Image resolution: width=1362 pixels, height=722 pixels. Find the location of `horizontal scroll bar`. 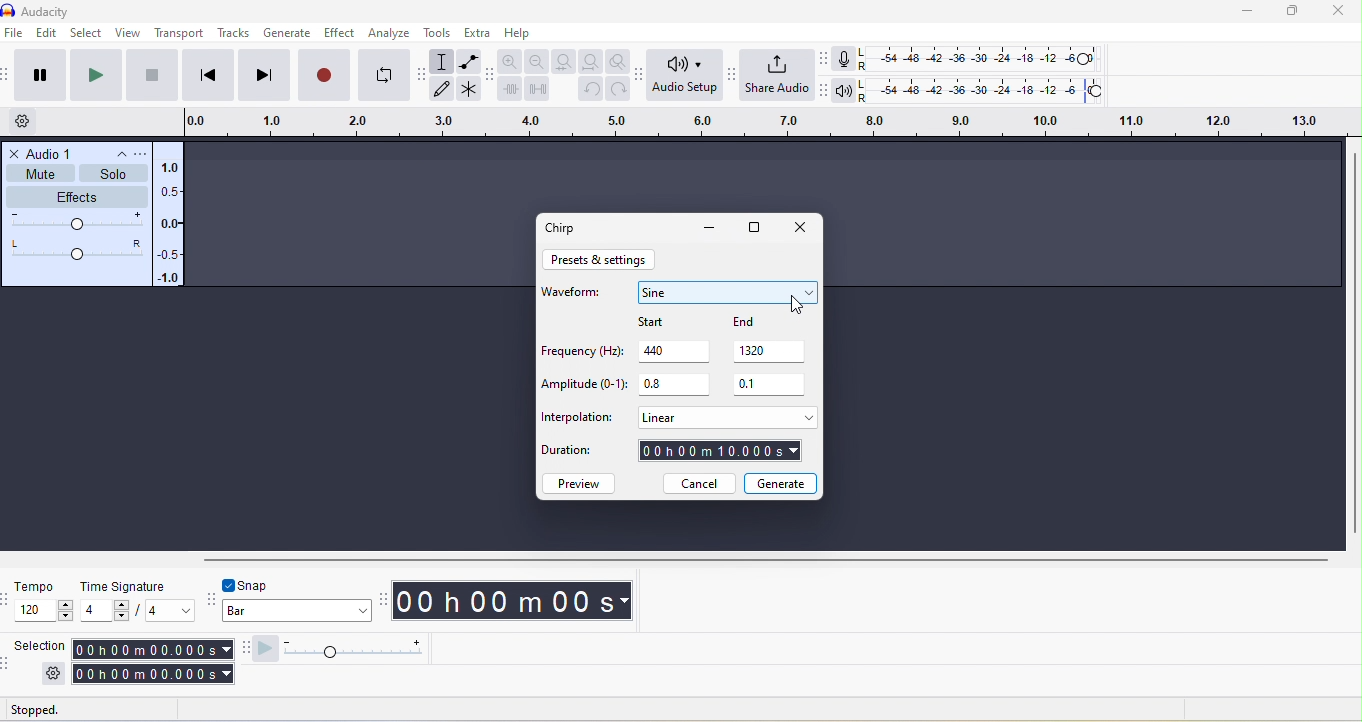

horizontal scroll bar is located at coordinates (765, 558).